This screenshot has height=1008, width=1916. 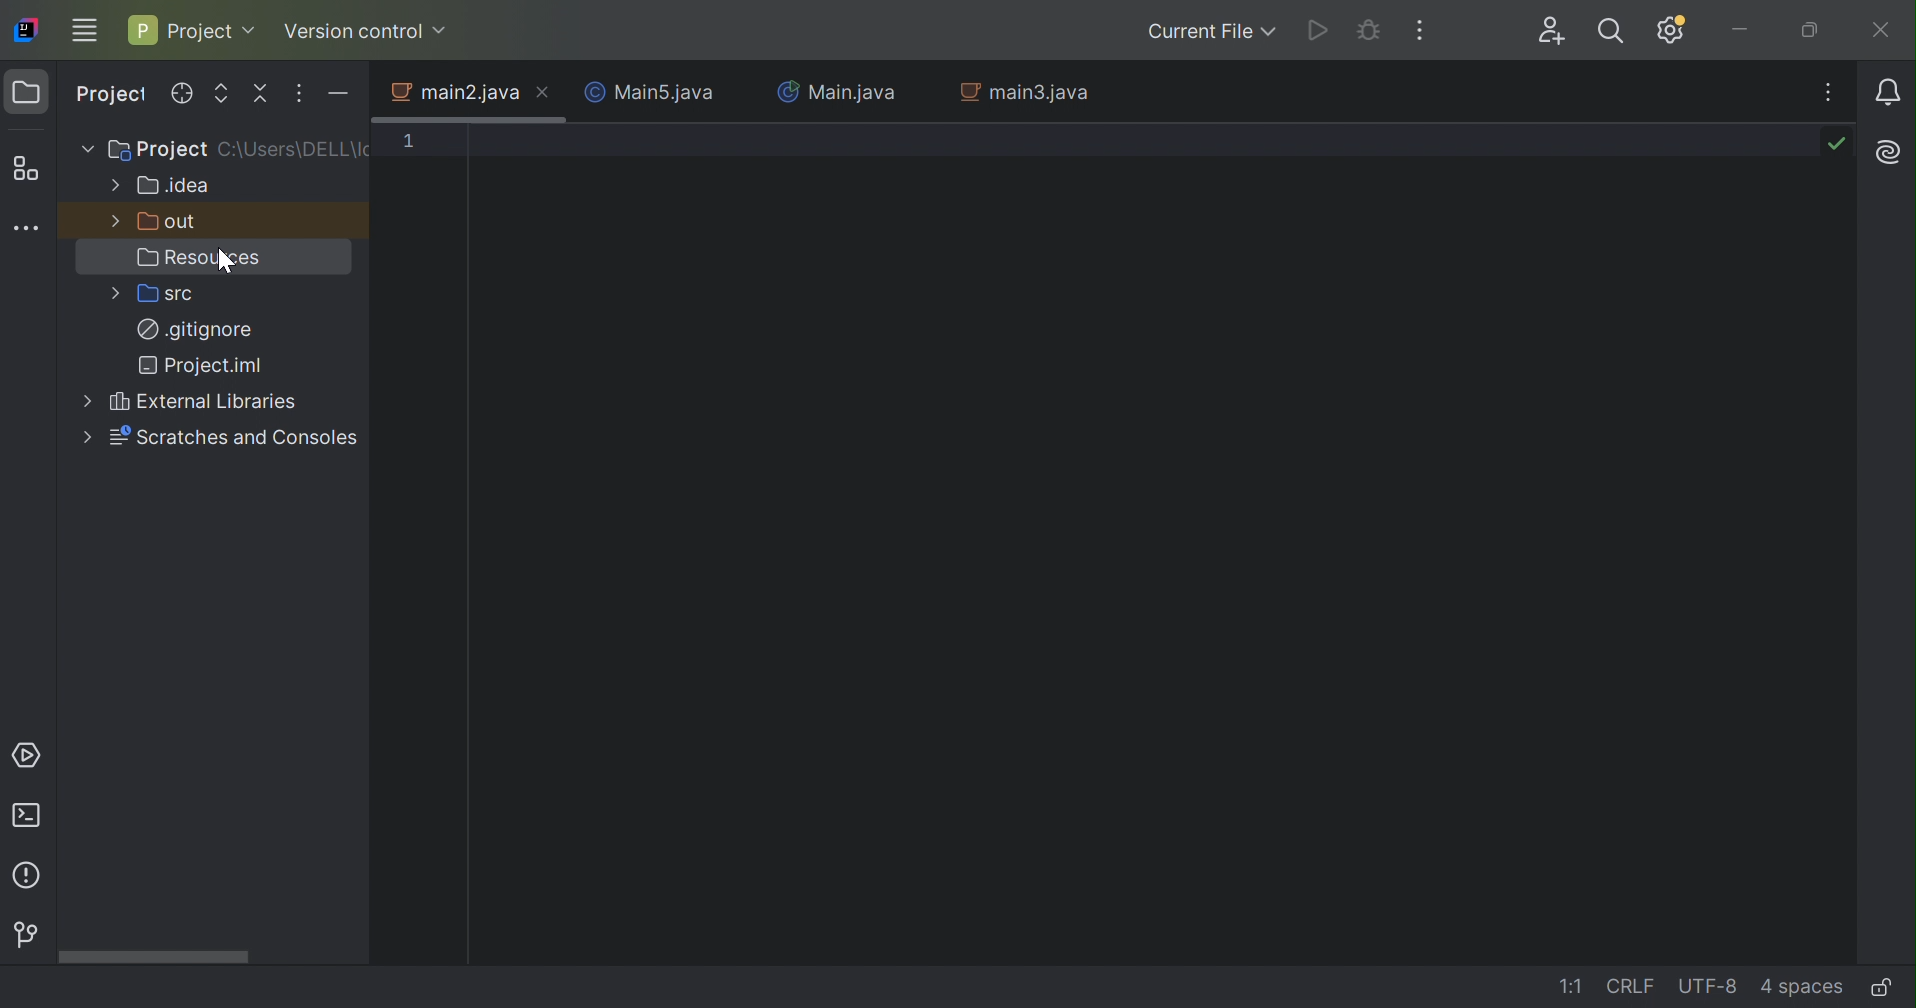 What do you see at coordinates (1840, 142) in the screenshot?
I see `No problems found` at bounding box center [1840, 142].